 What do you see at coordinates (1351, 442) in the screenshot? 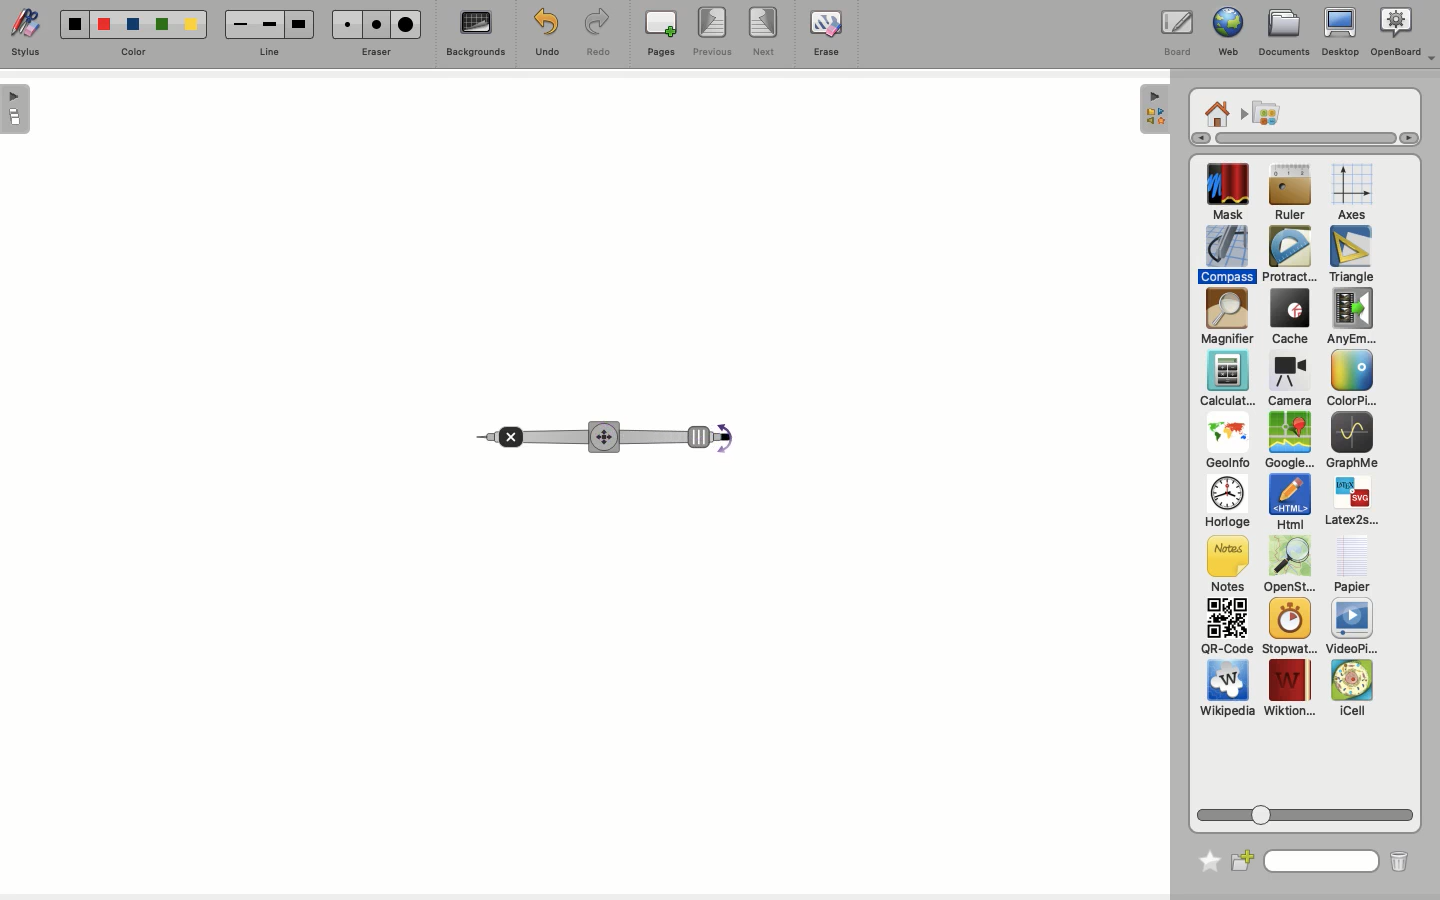
I see `GraphMe` at bounding box center [1351, 442].